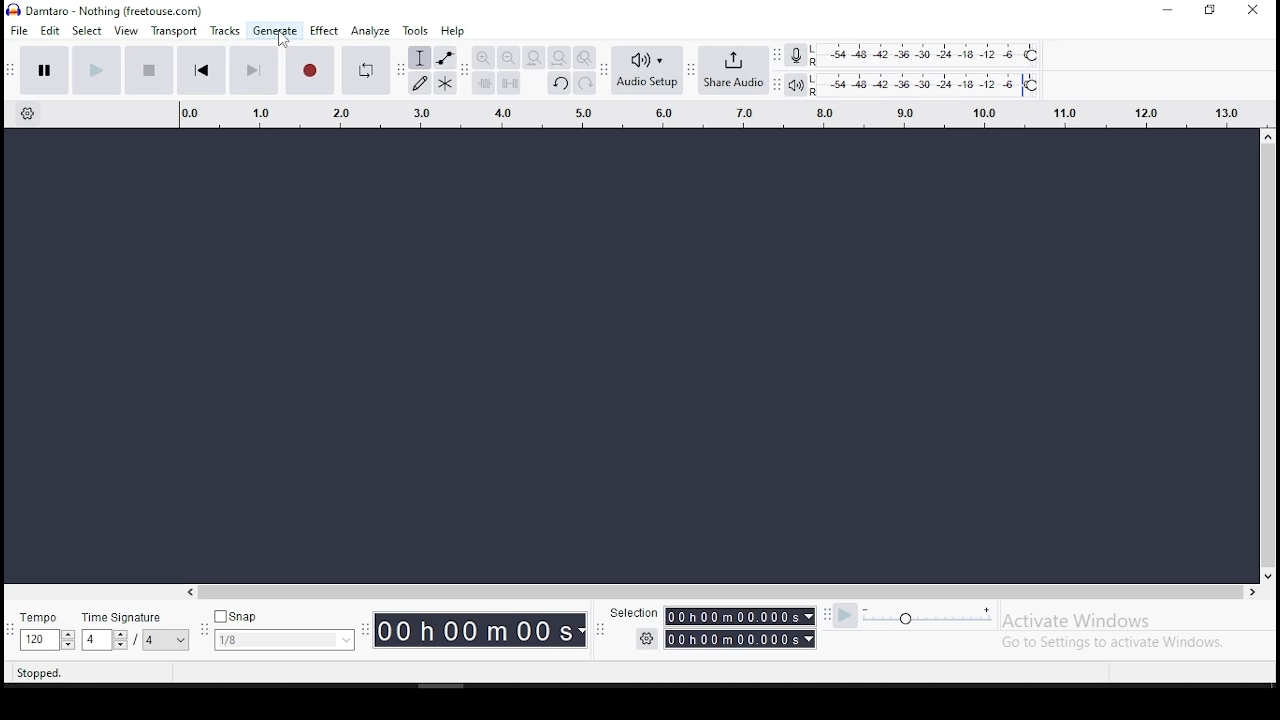 The width and height of the screenshot is (1280, 720). Describe the element at coordinates (797, 85) in the screenshot. I see `playback meter` at that location.